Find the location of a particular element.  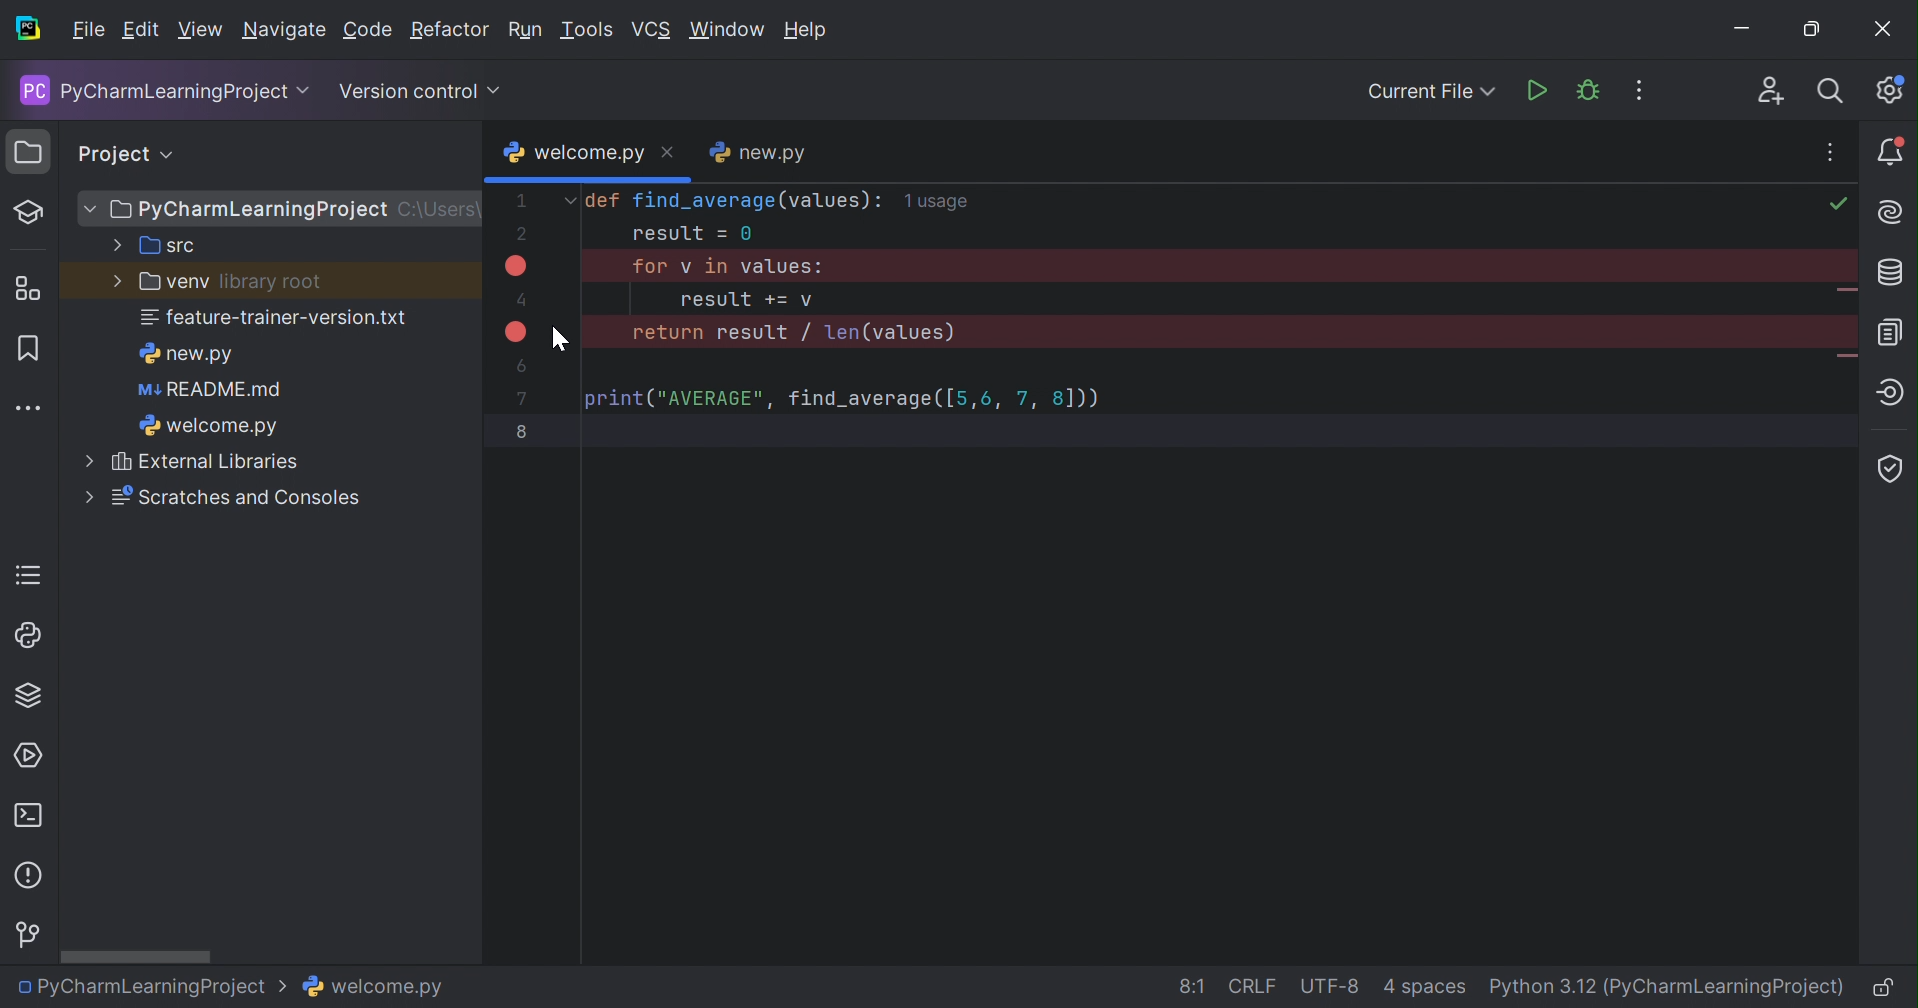

1usage is located at coordinates (941, 203).